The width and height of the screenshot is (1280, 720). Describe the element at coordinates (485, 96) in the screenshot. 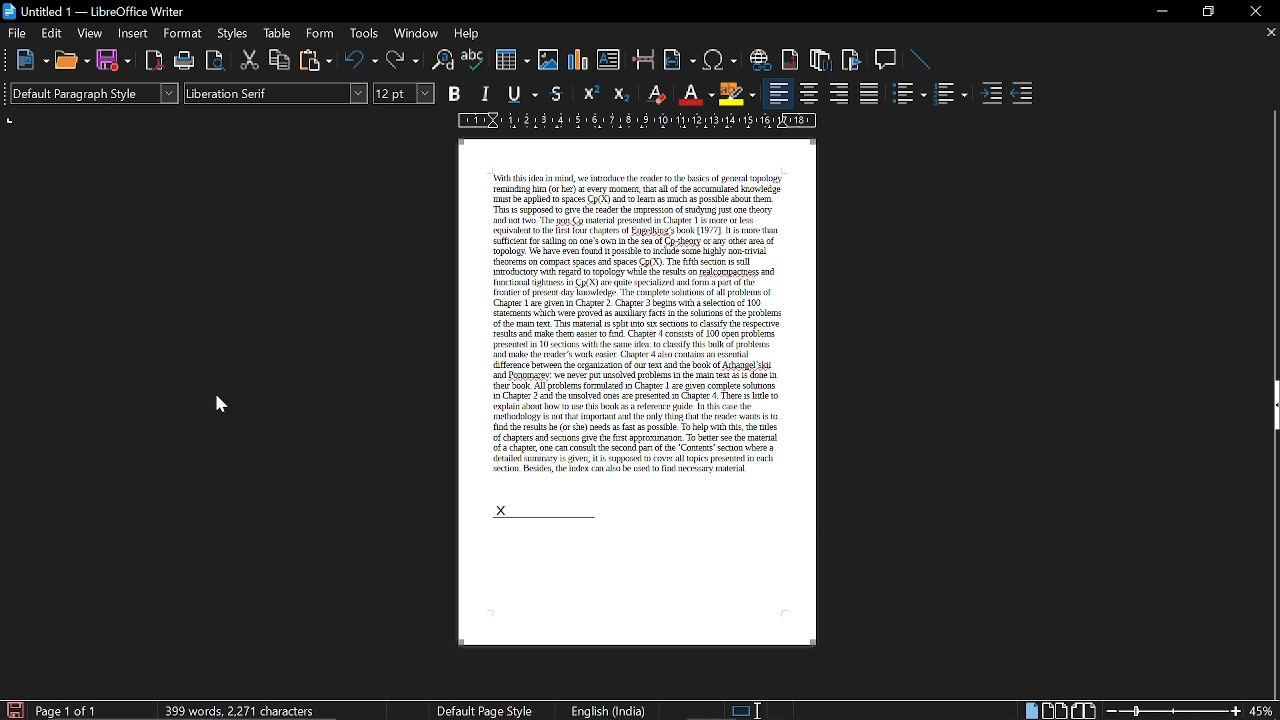

I see `italic` at that location.